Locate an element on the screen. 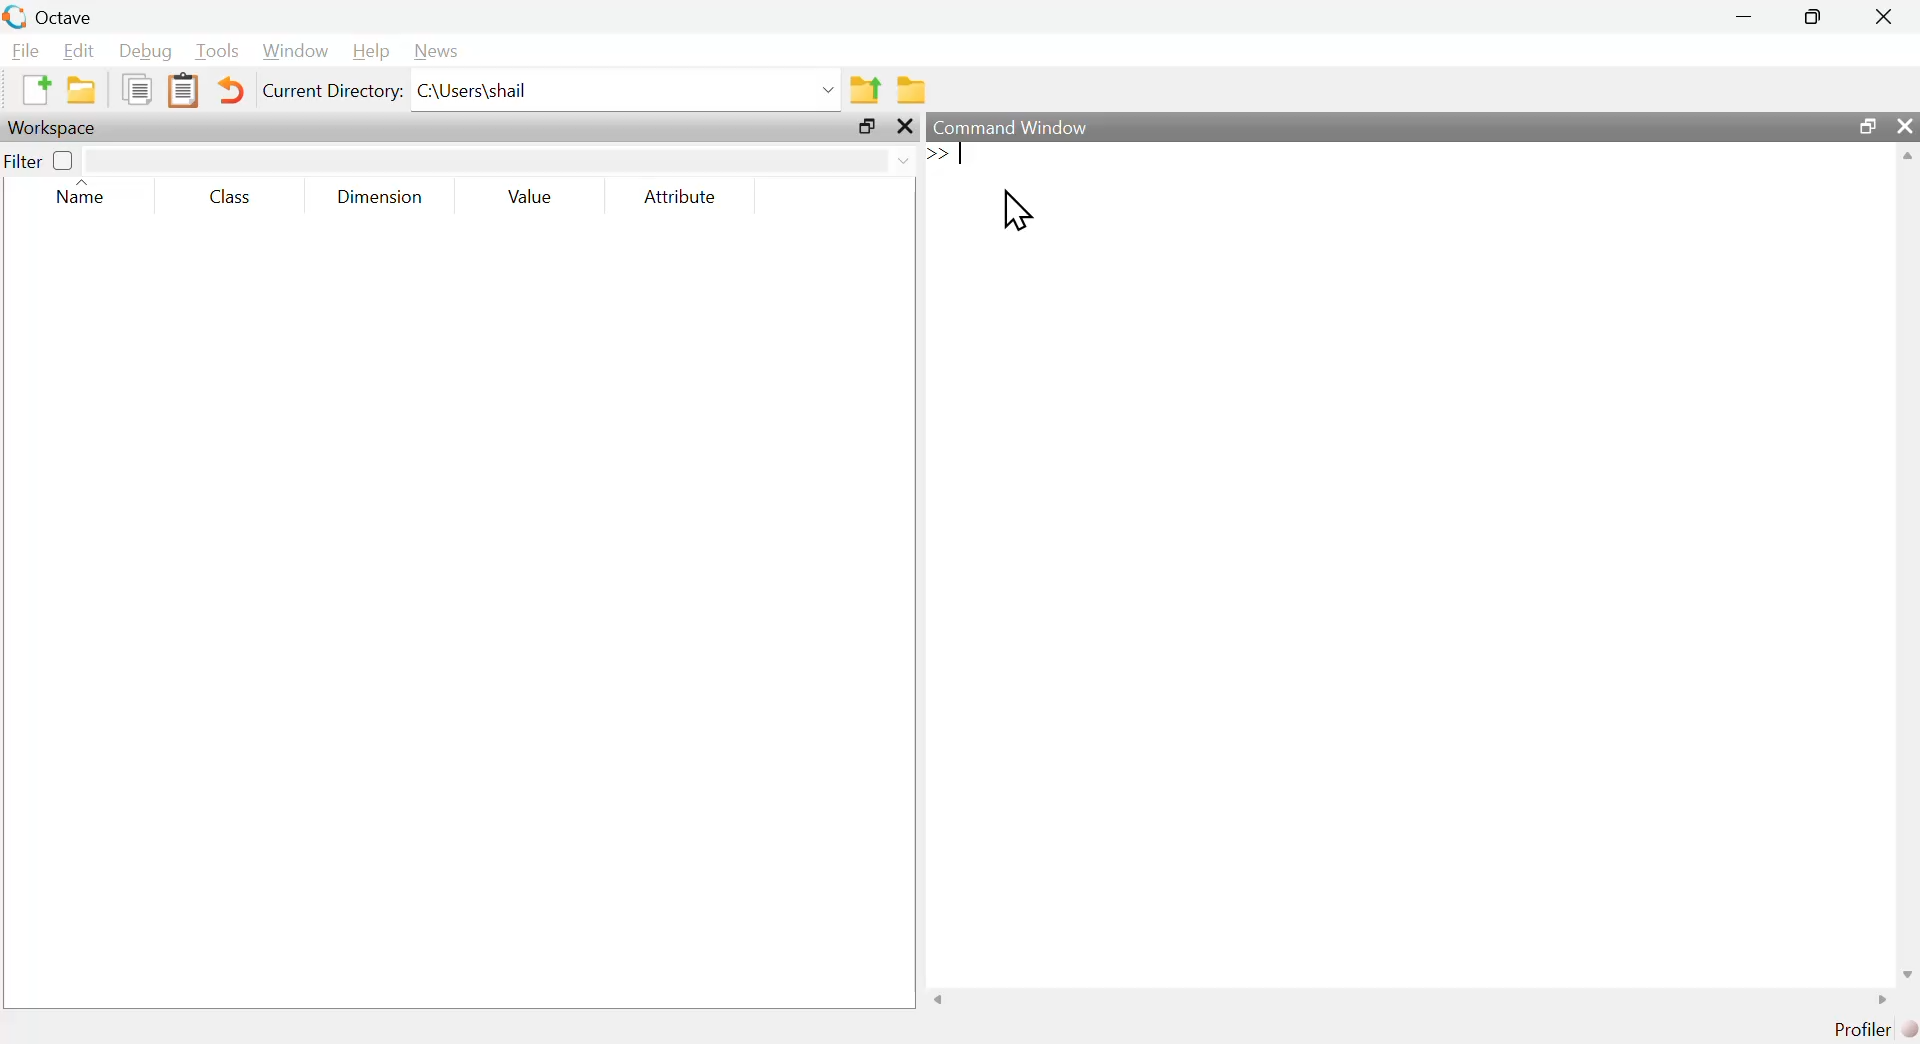 This screenshot has width=1920, height=1044. restore is located at coordinates (867, 127).